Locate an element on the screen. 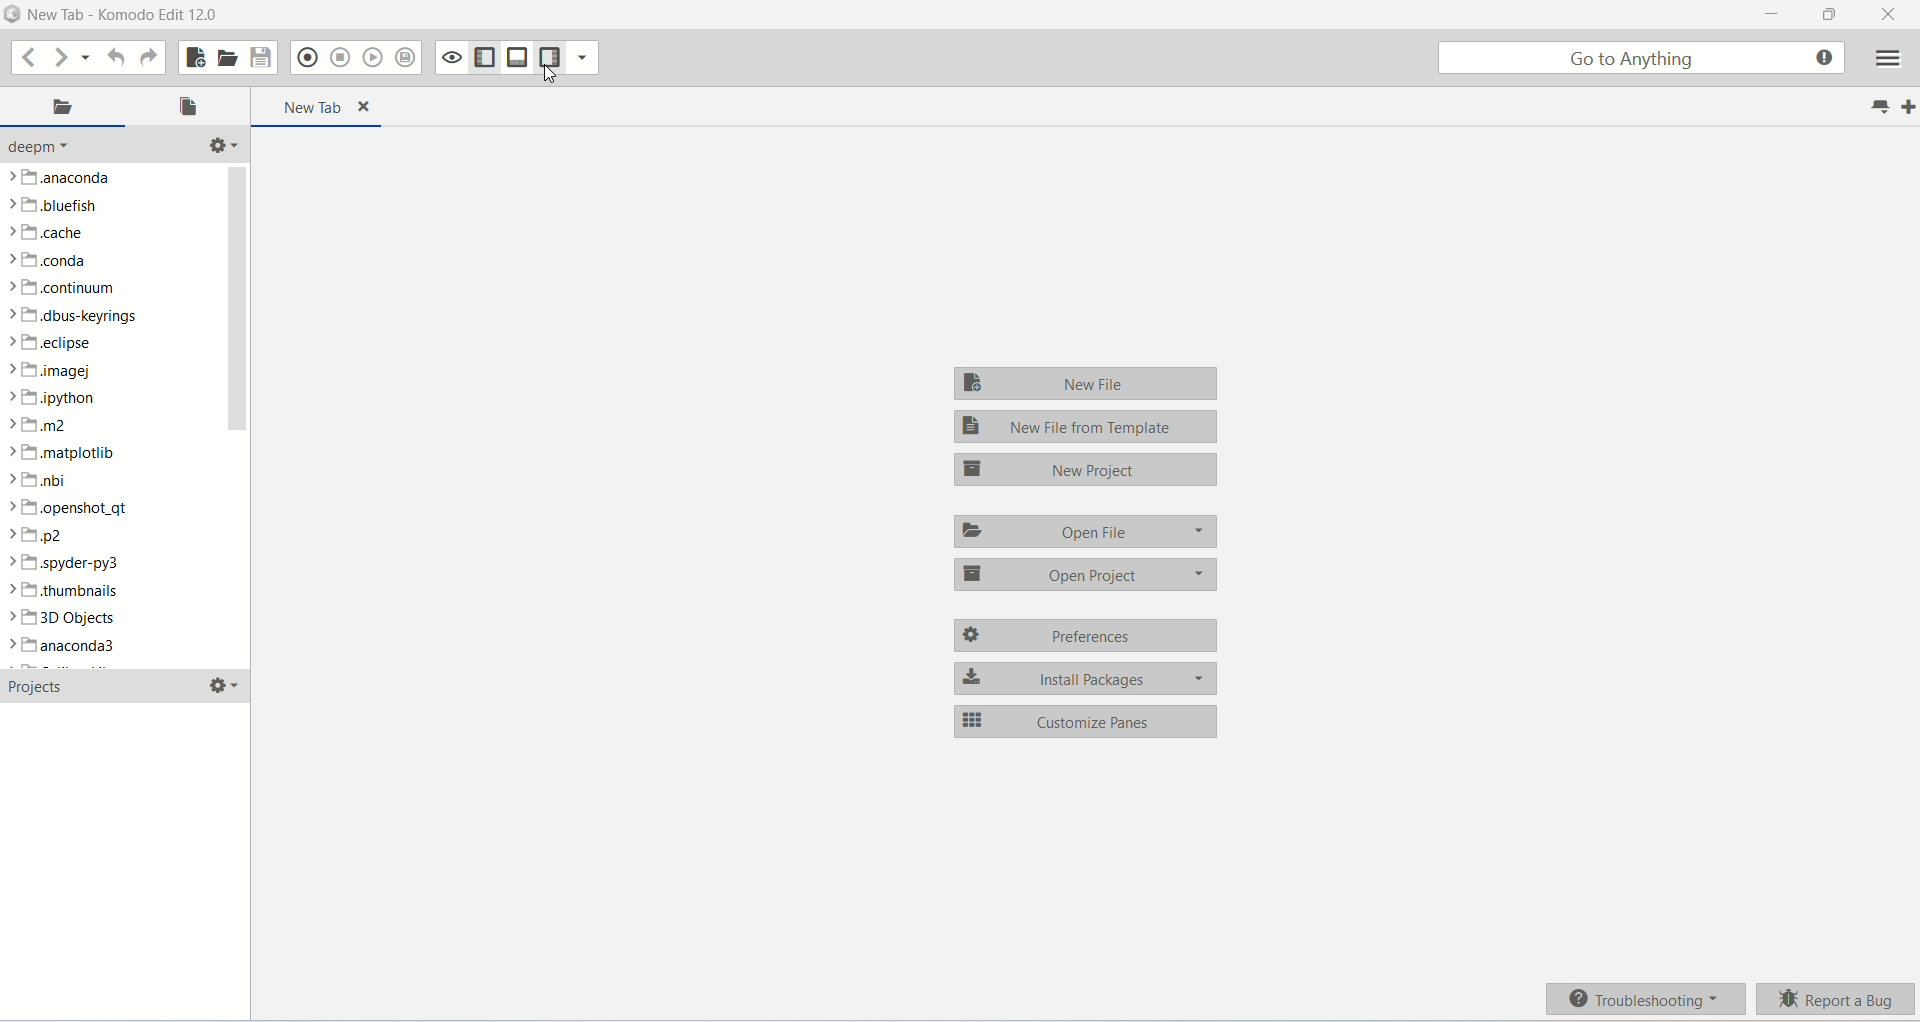 This screenshot has width=1920, height=1022. list tabs is located at coordinates (1874, 105).